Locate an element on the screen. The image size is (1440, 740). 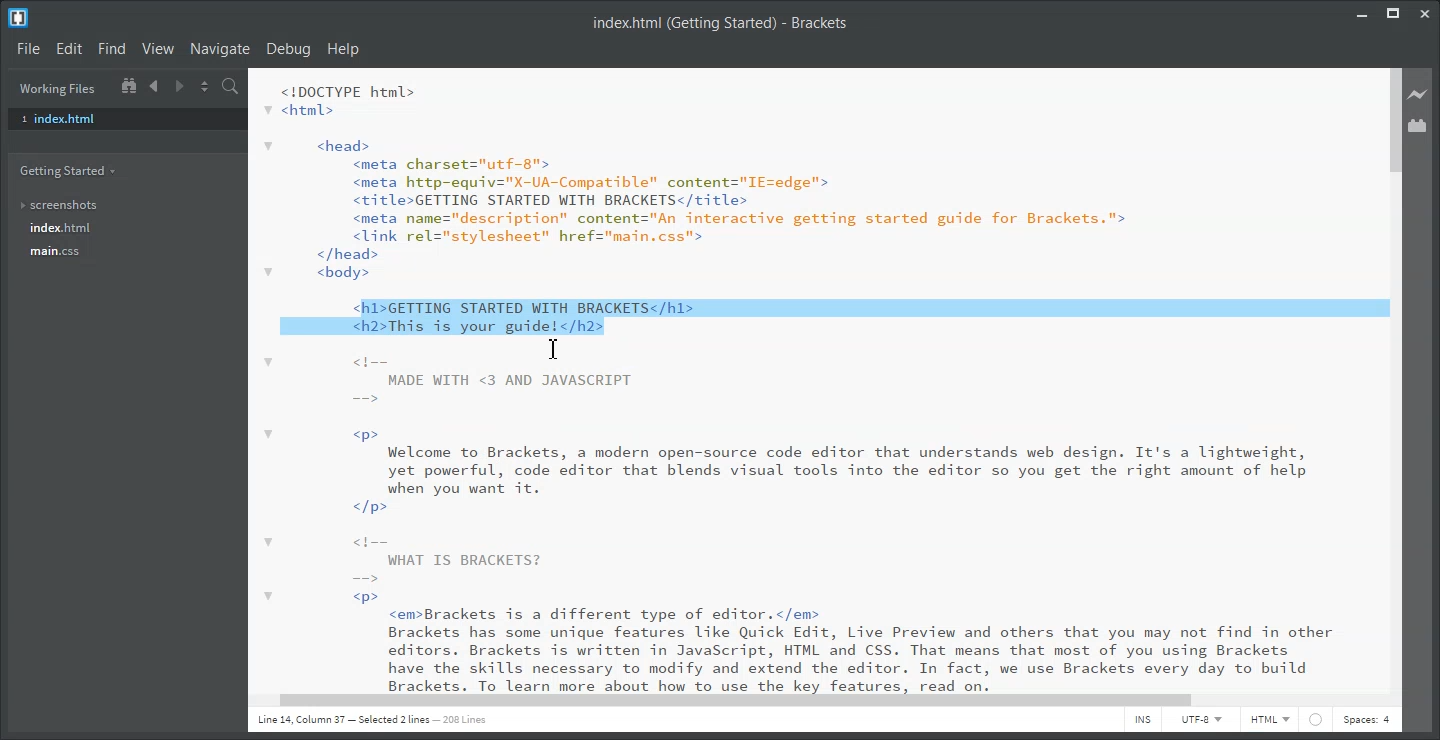
Getting Started is located at coordinates (69, 173).